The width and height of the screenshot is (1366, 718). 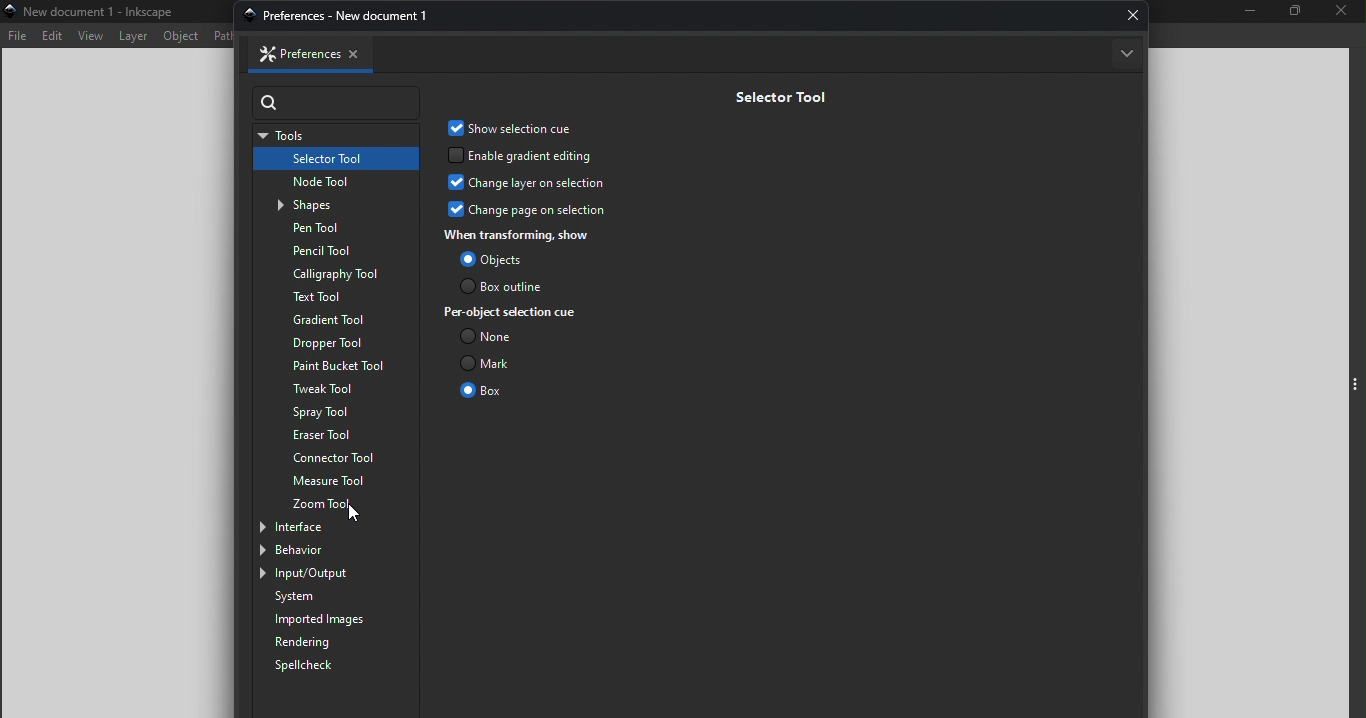 What do you see at coordinates (10, 11) in the screenshot?
I see `app icon` at bounding box center [10, 11].